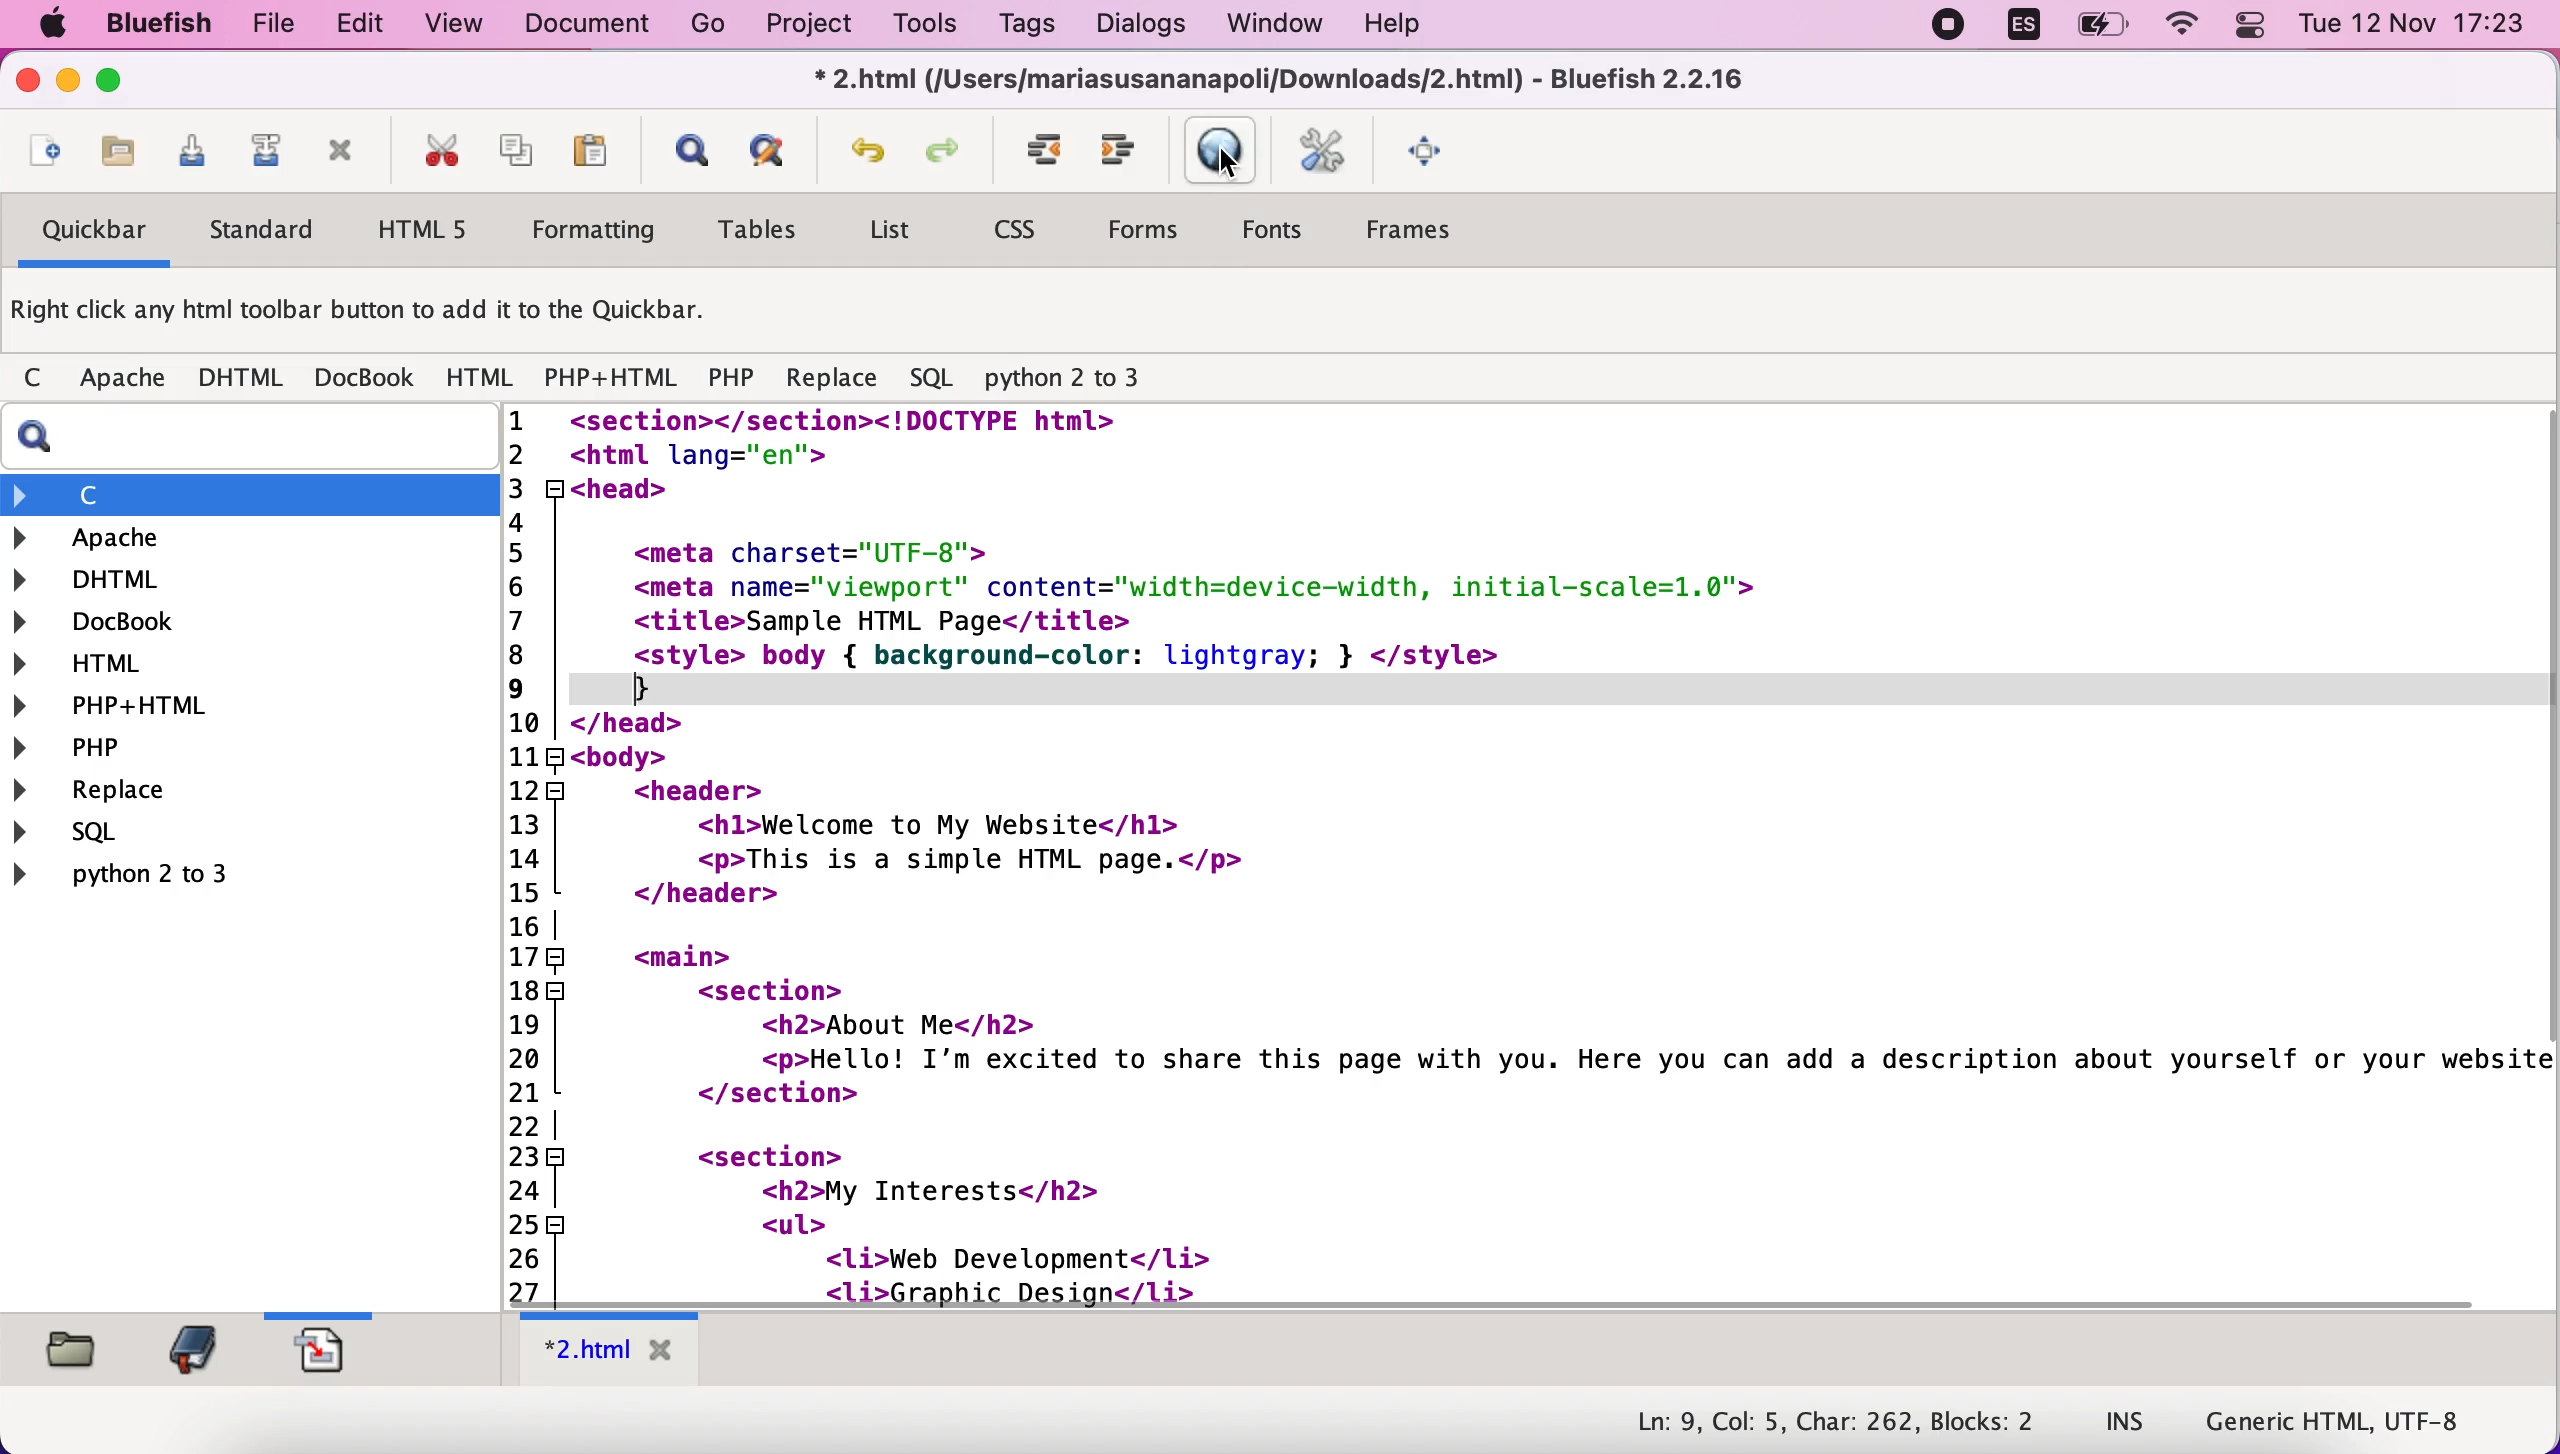 The height and width of the screenshot is (1454, 2560). I want to click on close current file, so click(349, 152).